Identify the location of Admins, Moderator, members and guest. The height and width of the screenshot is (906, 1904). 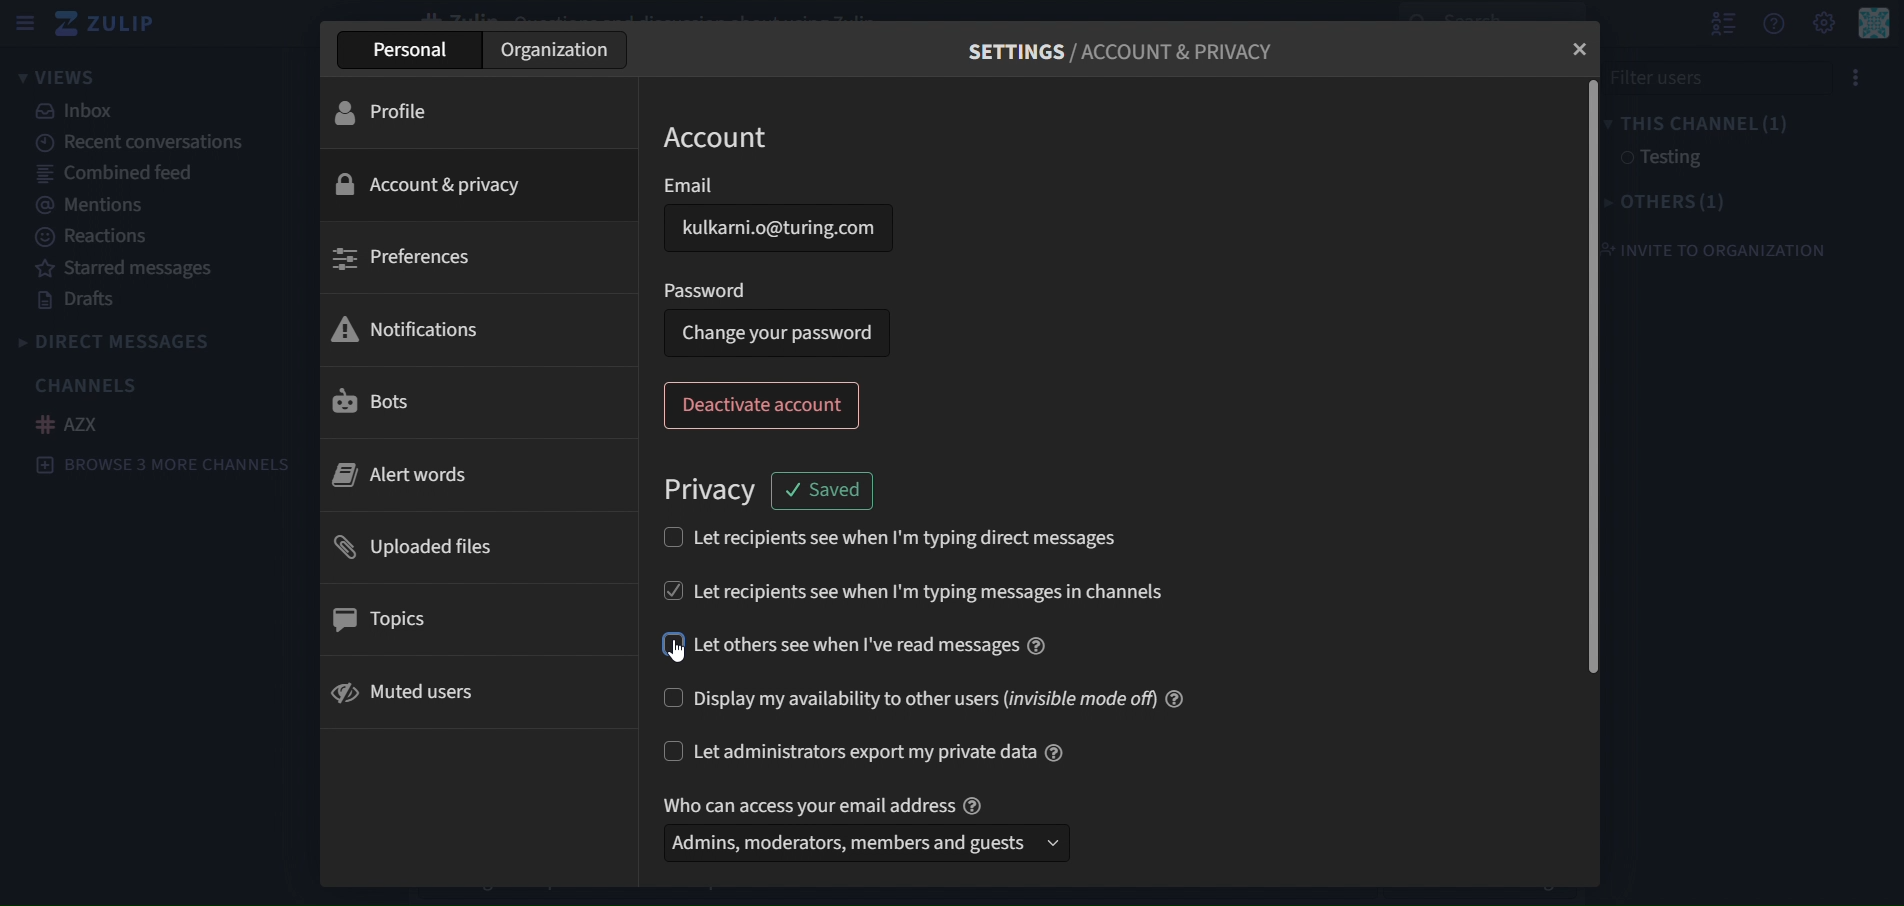
(859, 847).